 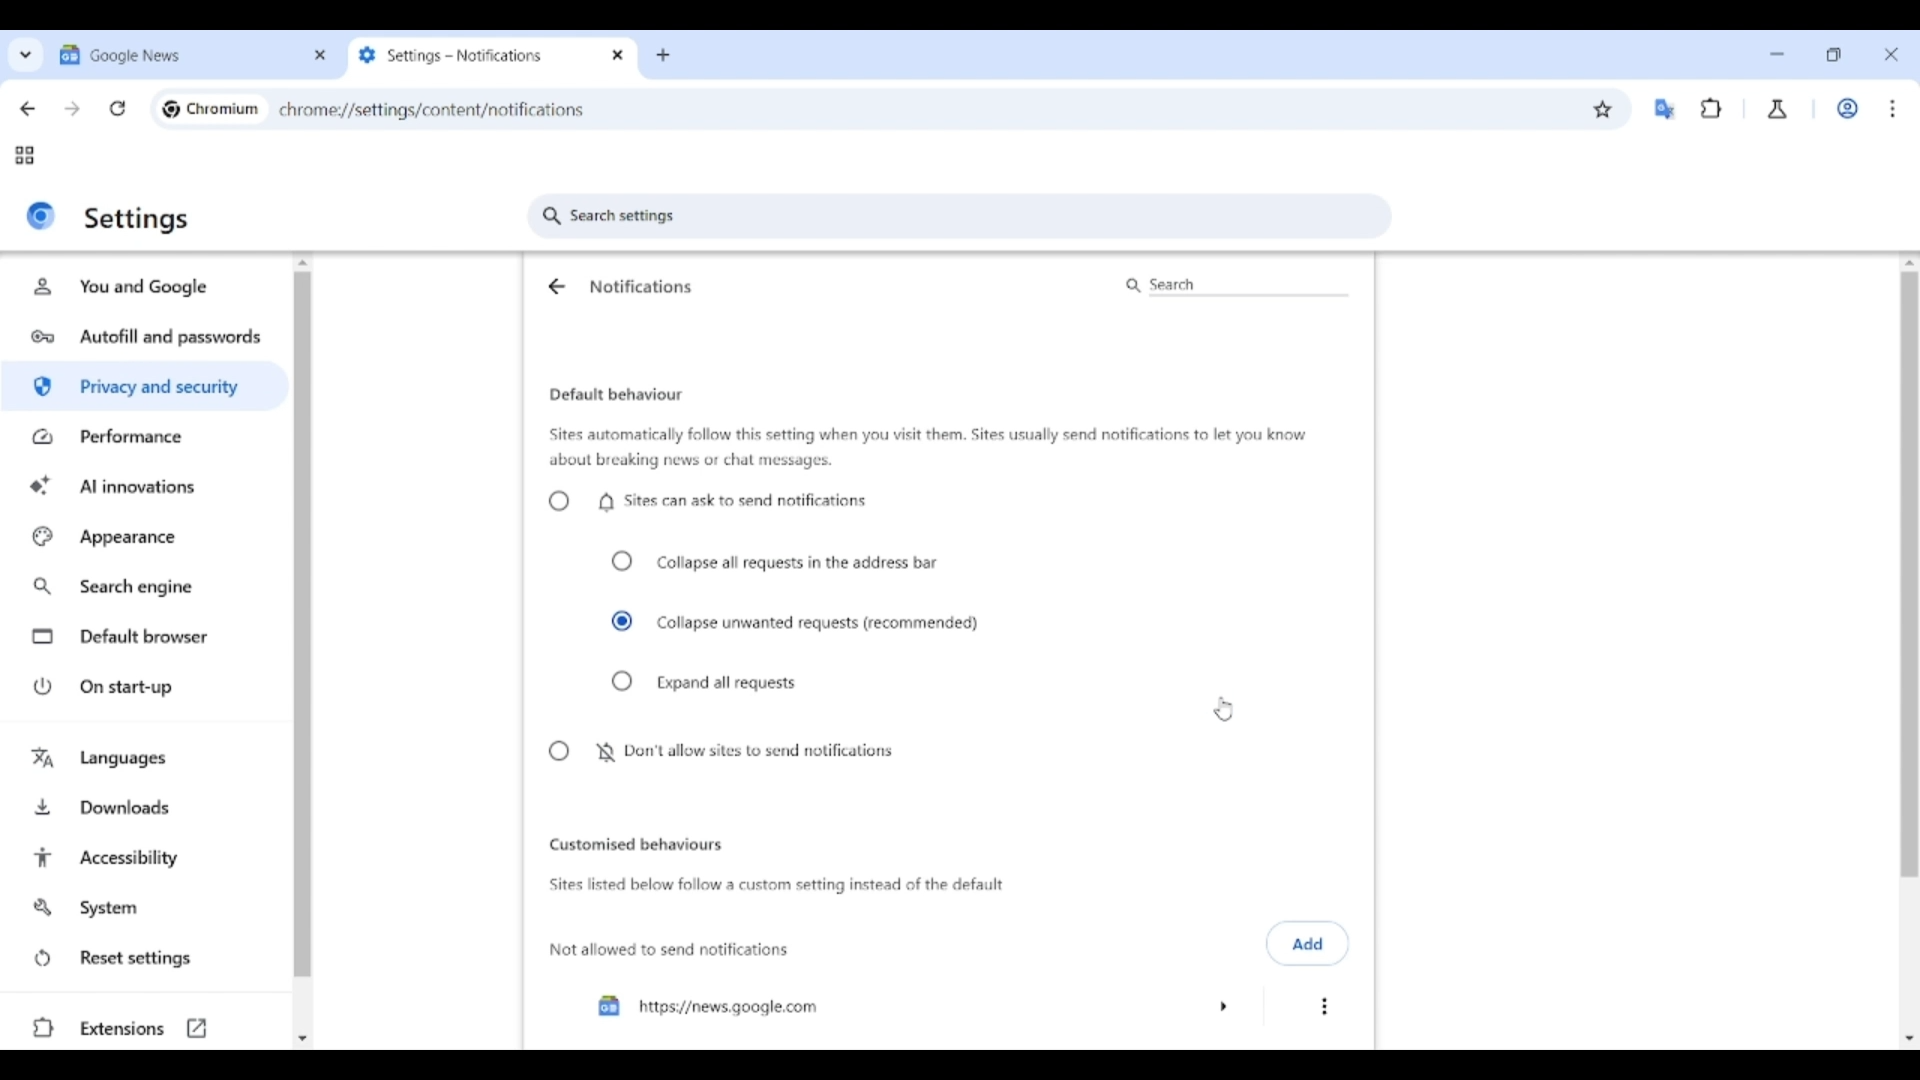 I want to click on Allow/Edit/Remove, so click(x=1324, y=1007).